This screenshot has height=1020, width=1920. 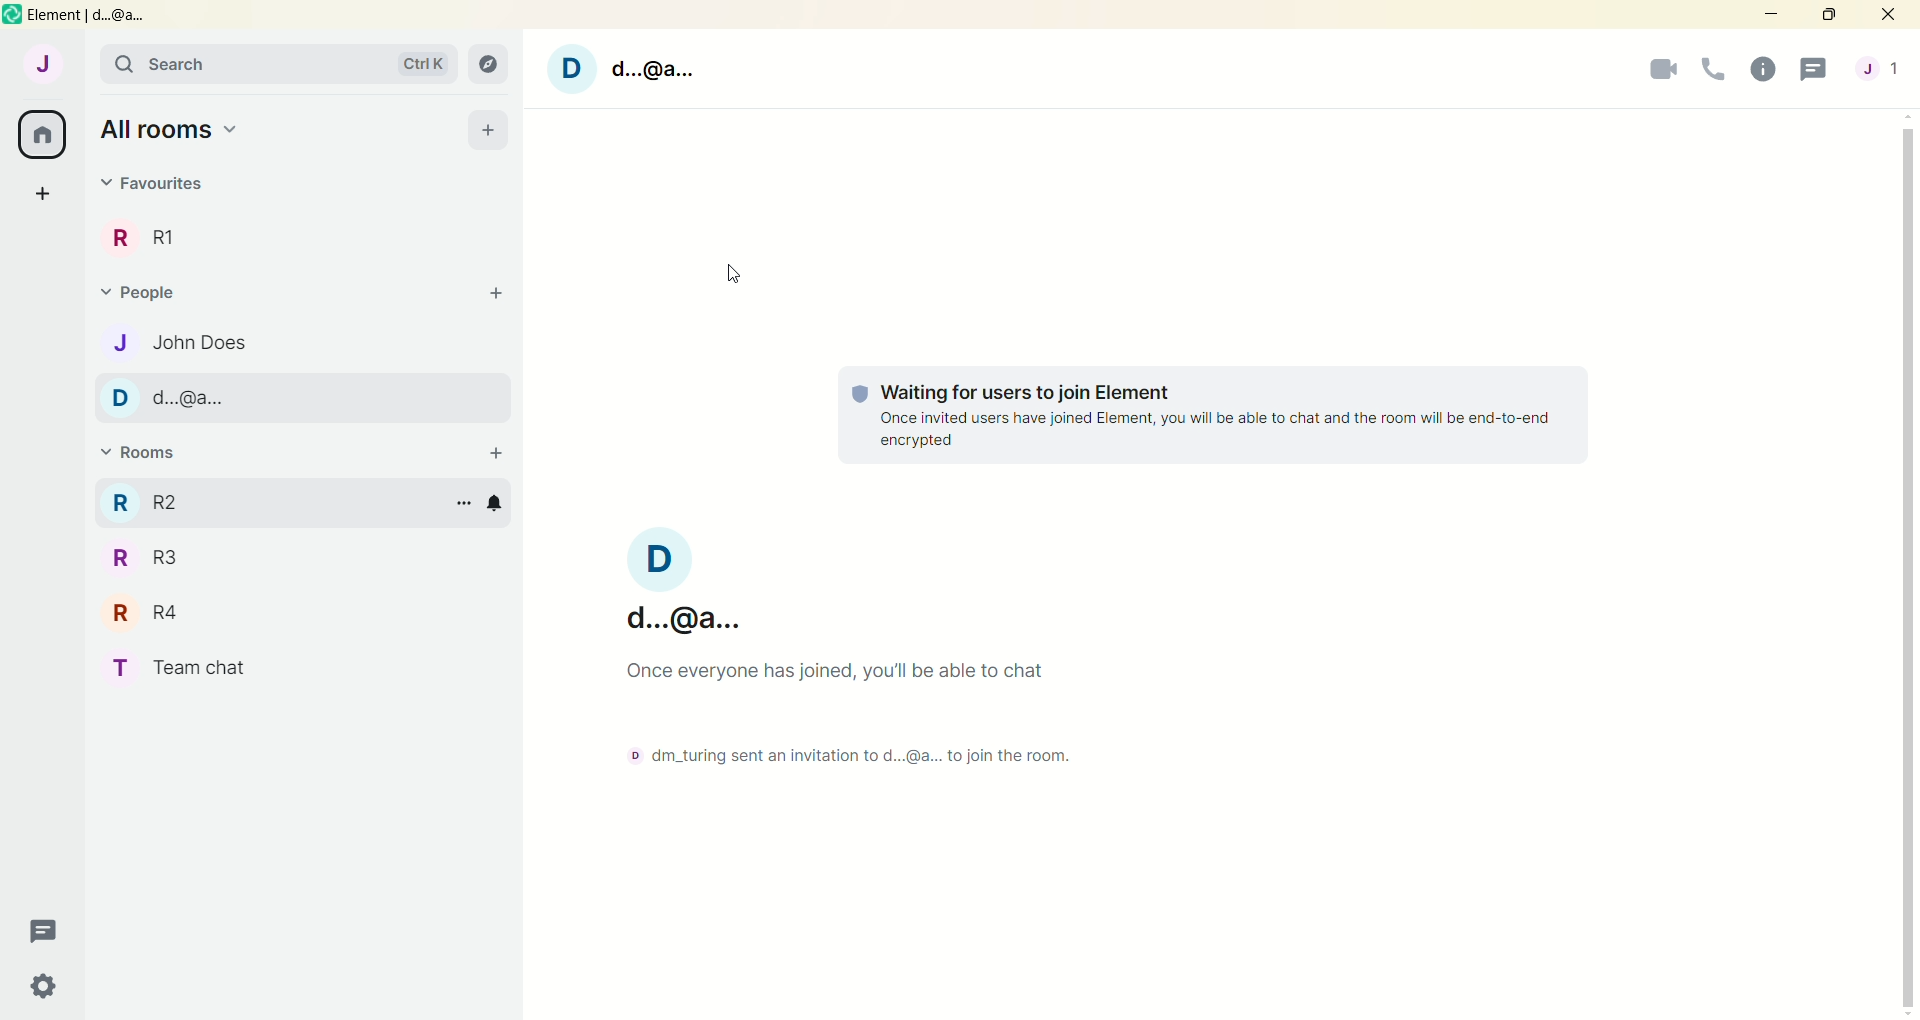 I want to click on Once everyone has joined, you'll be able to chat, so click(x=862, y=667).